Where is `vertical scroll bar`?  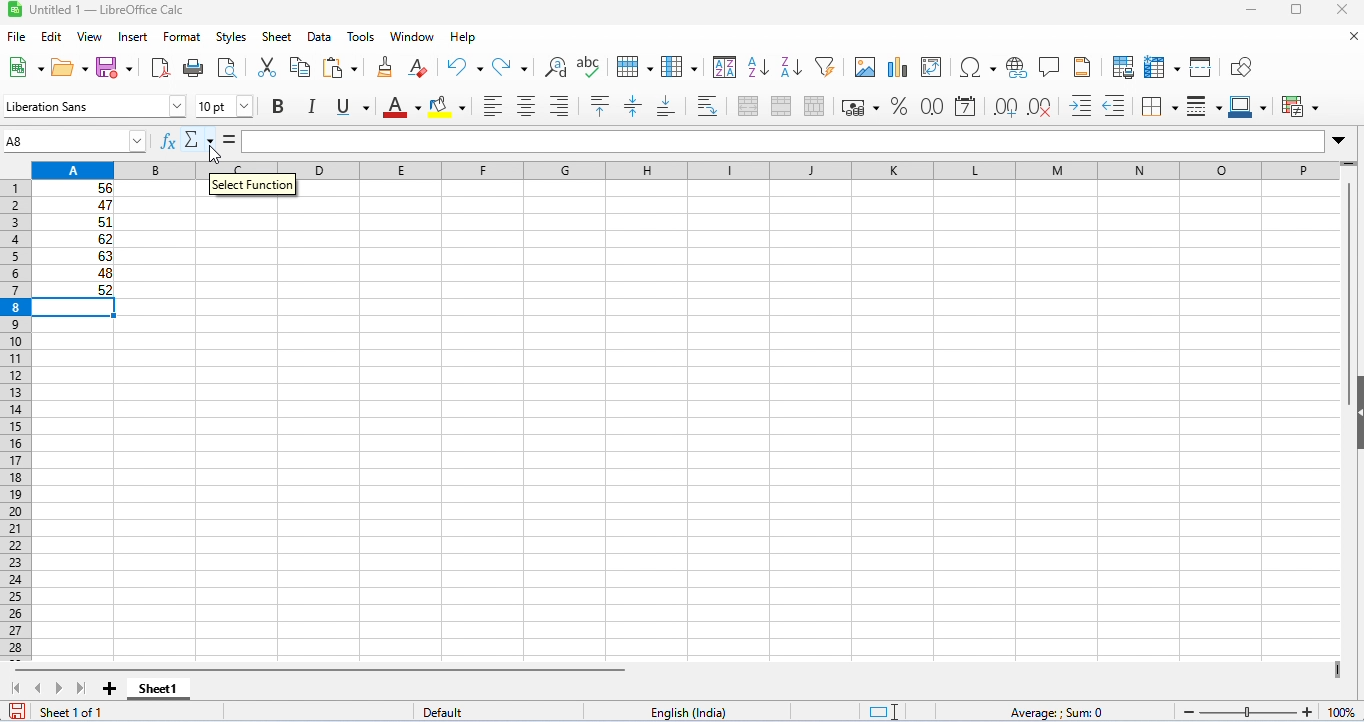
vertical scroll bar is located at coordinates (1349, 271).